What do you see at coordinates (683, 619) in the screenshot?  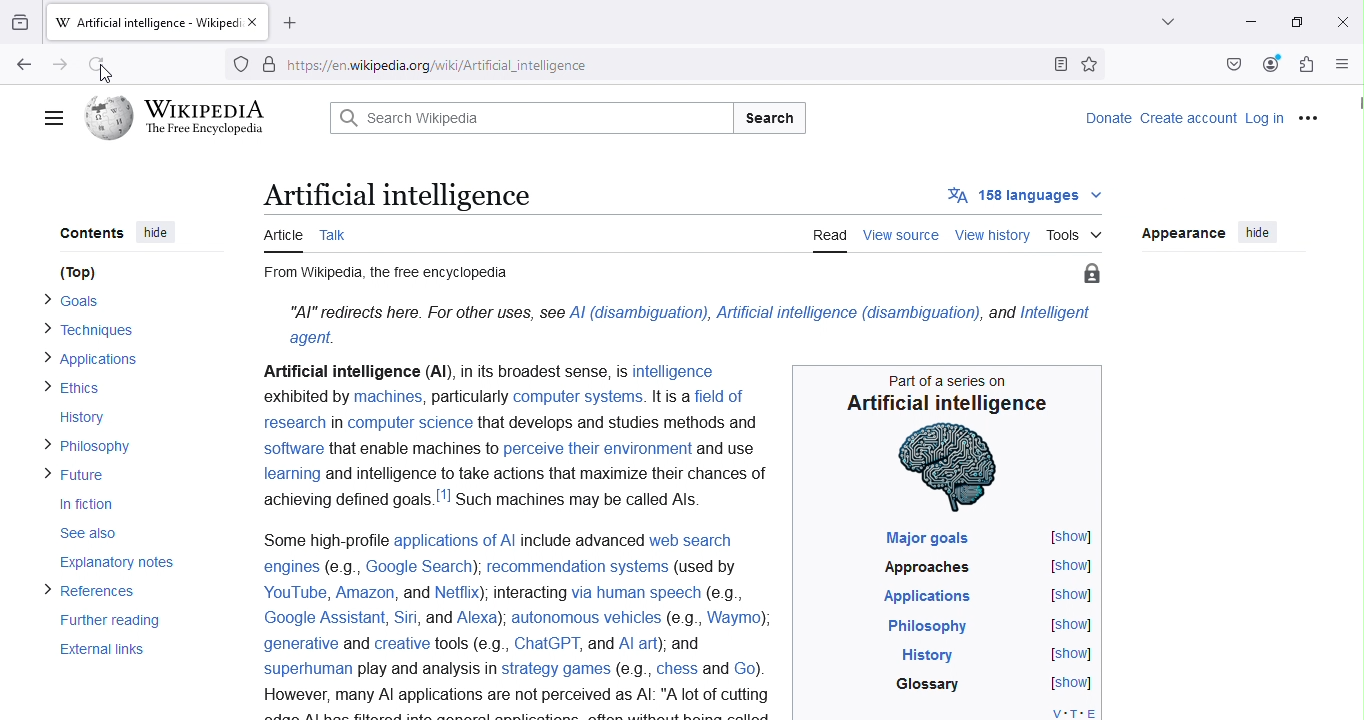 I see `e.g.,` at bounding box center [683, 619].